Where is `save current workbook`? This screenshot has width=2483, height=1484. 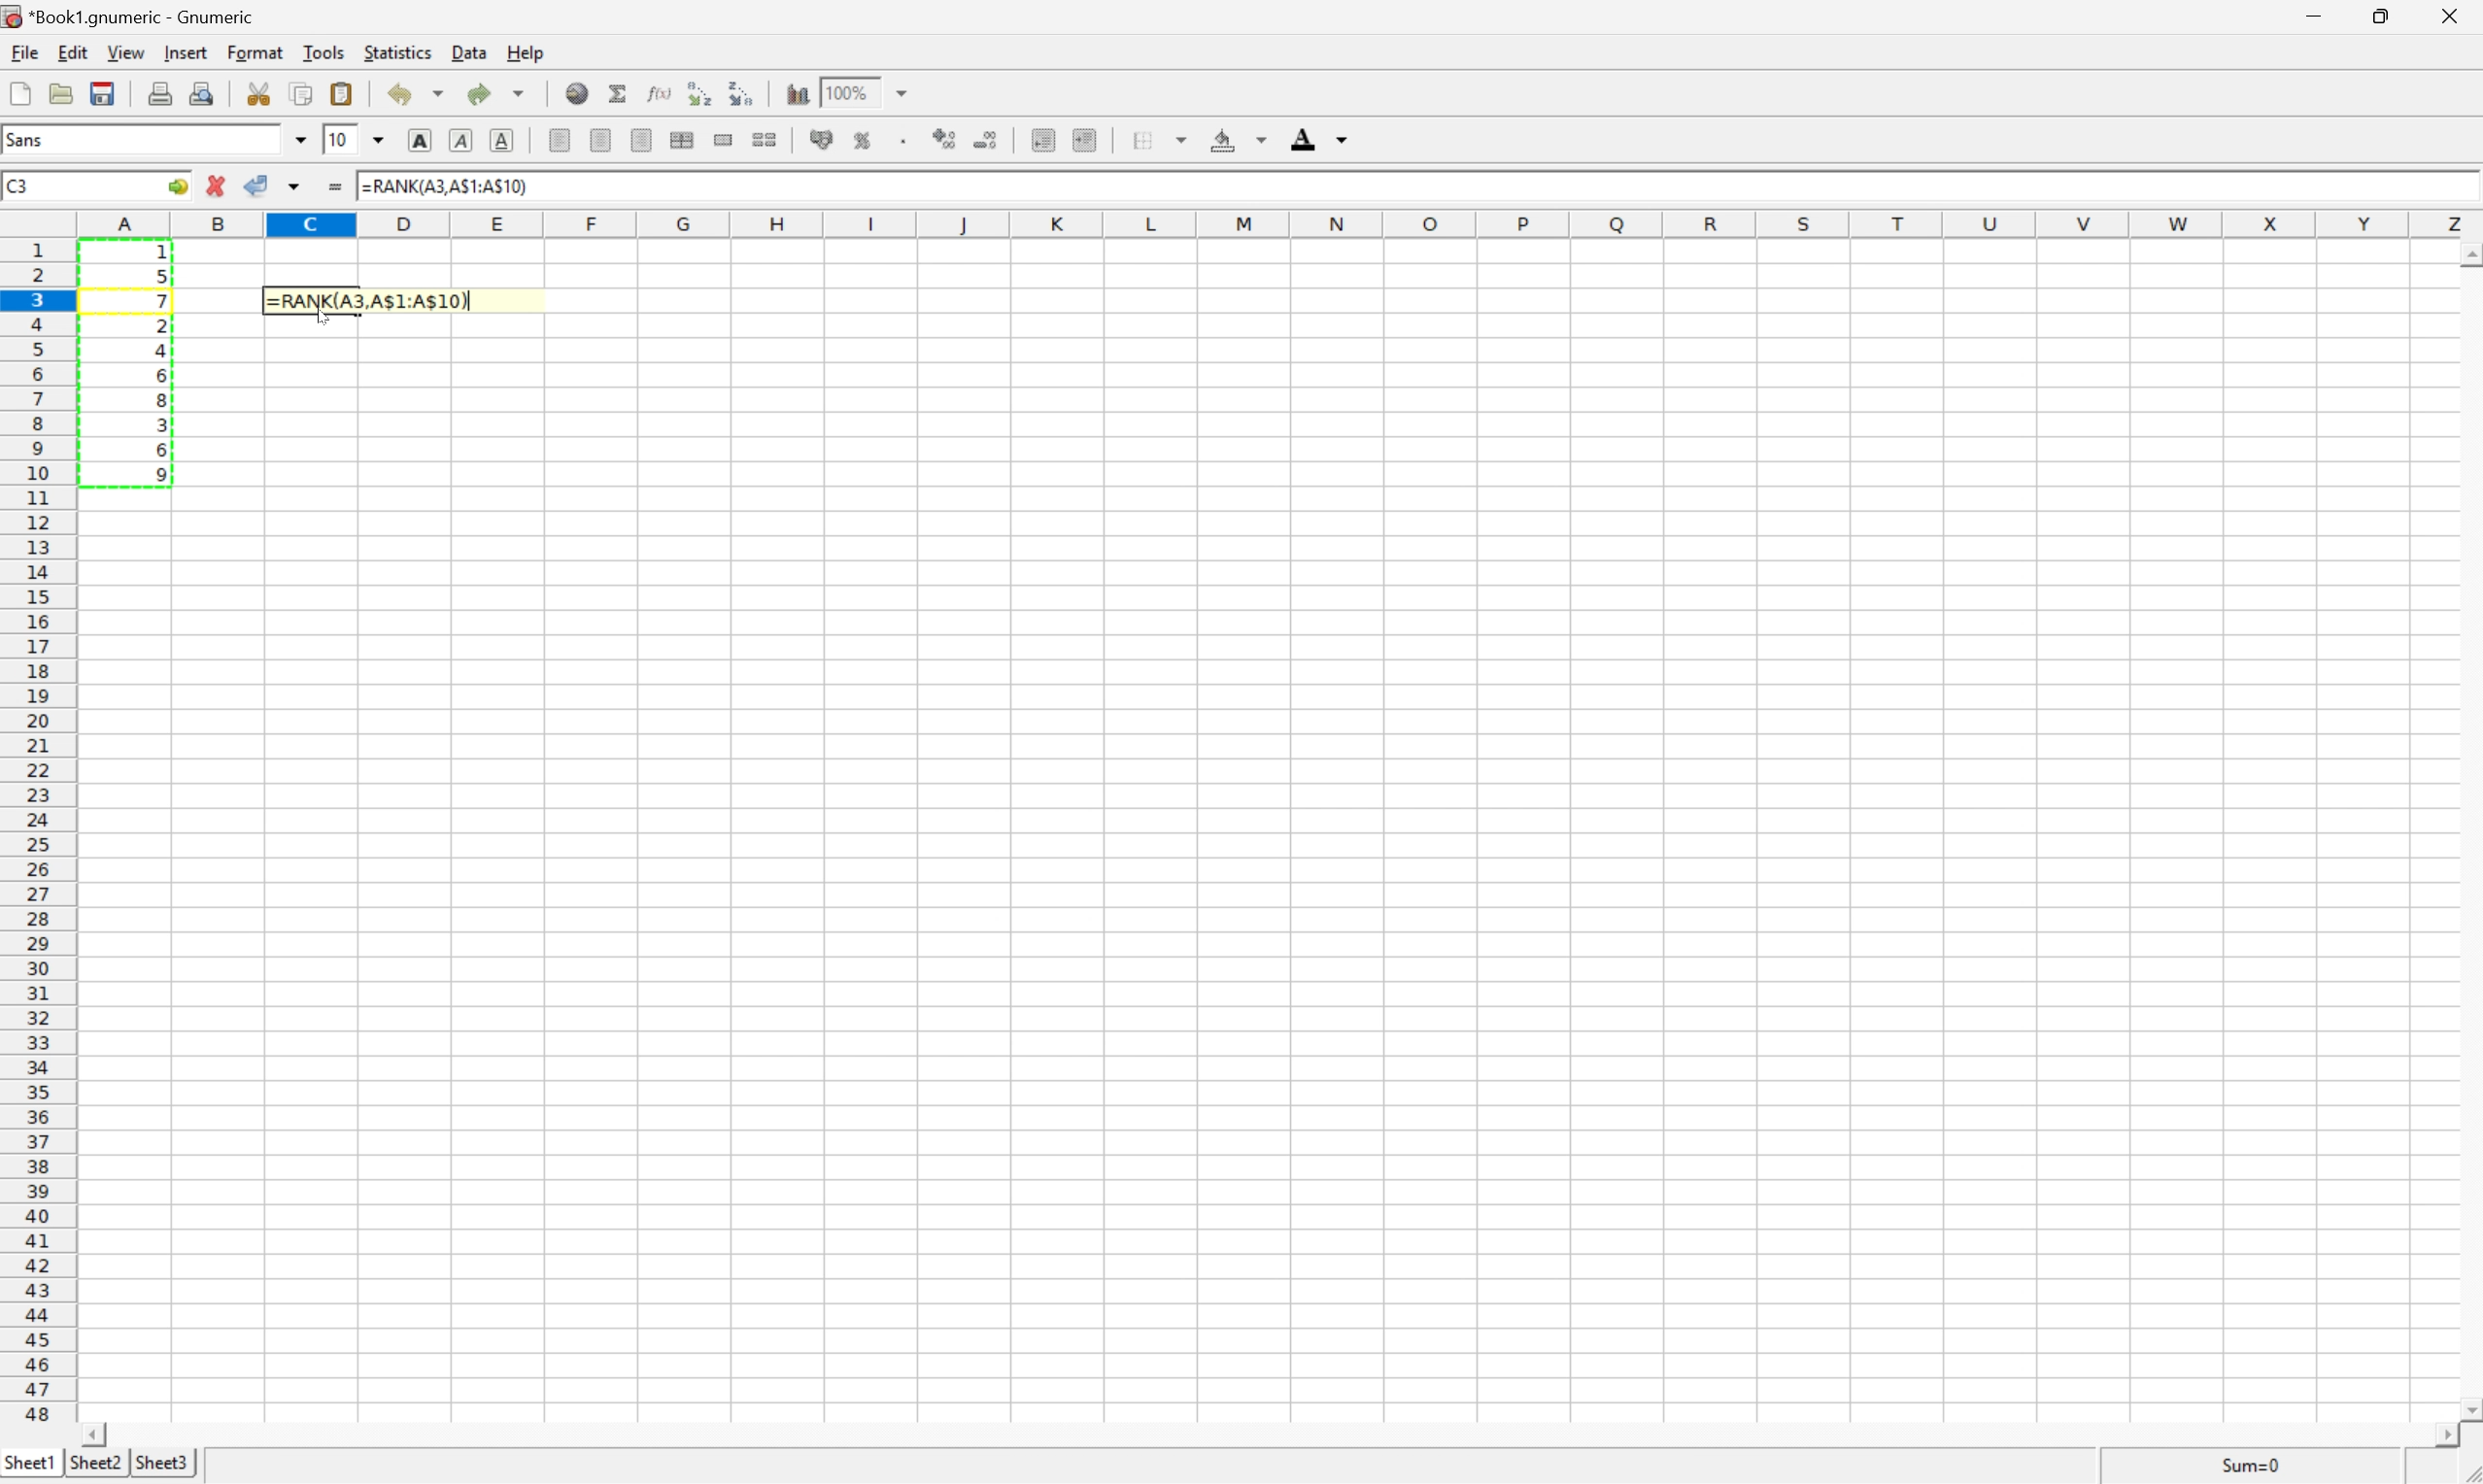 save current workbook is located at coordinates (103, 93).